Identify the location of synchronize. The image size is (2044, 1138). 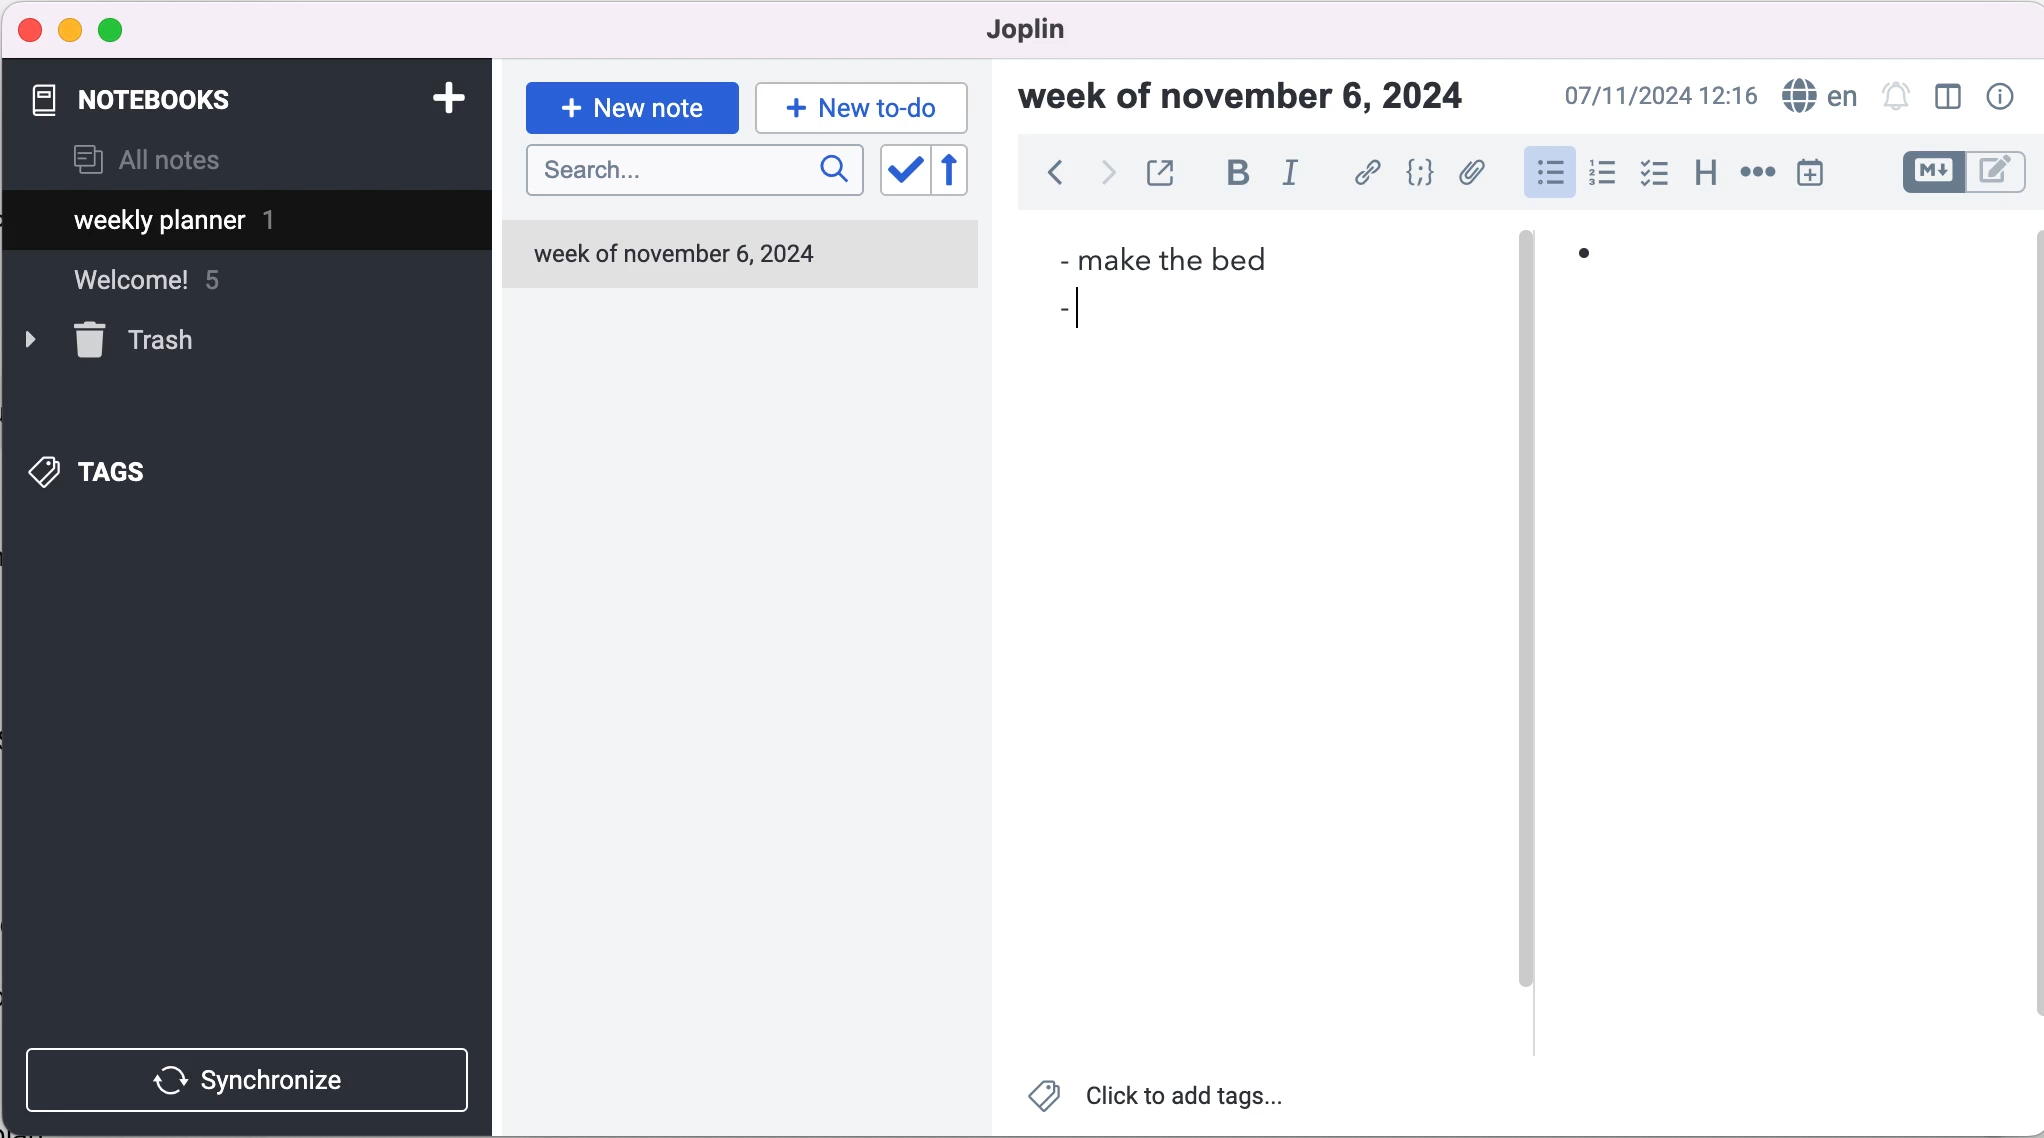
(252, 1079).